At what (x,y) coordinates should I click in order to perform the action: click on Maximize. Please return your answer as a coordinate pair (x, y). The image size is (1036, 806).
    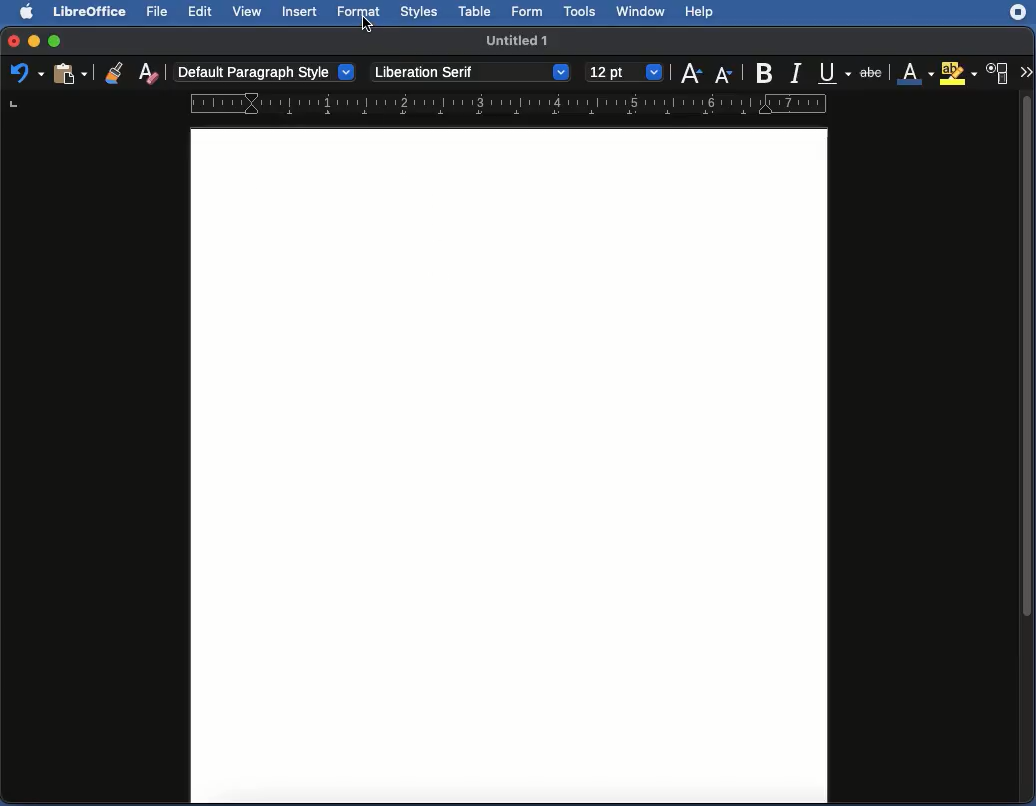
    Looking at the image, I should click on (57, 40).